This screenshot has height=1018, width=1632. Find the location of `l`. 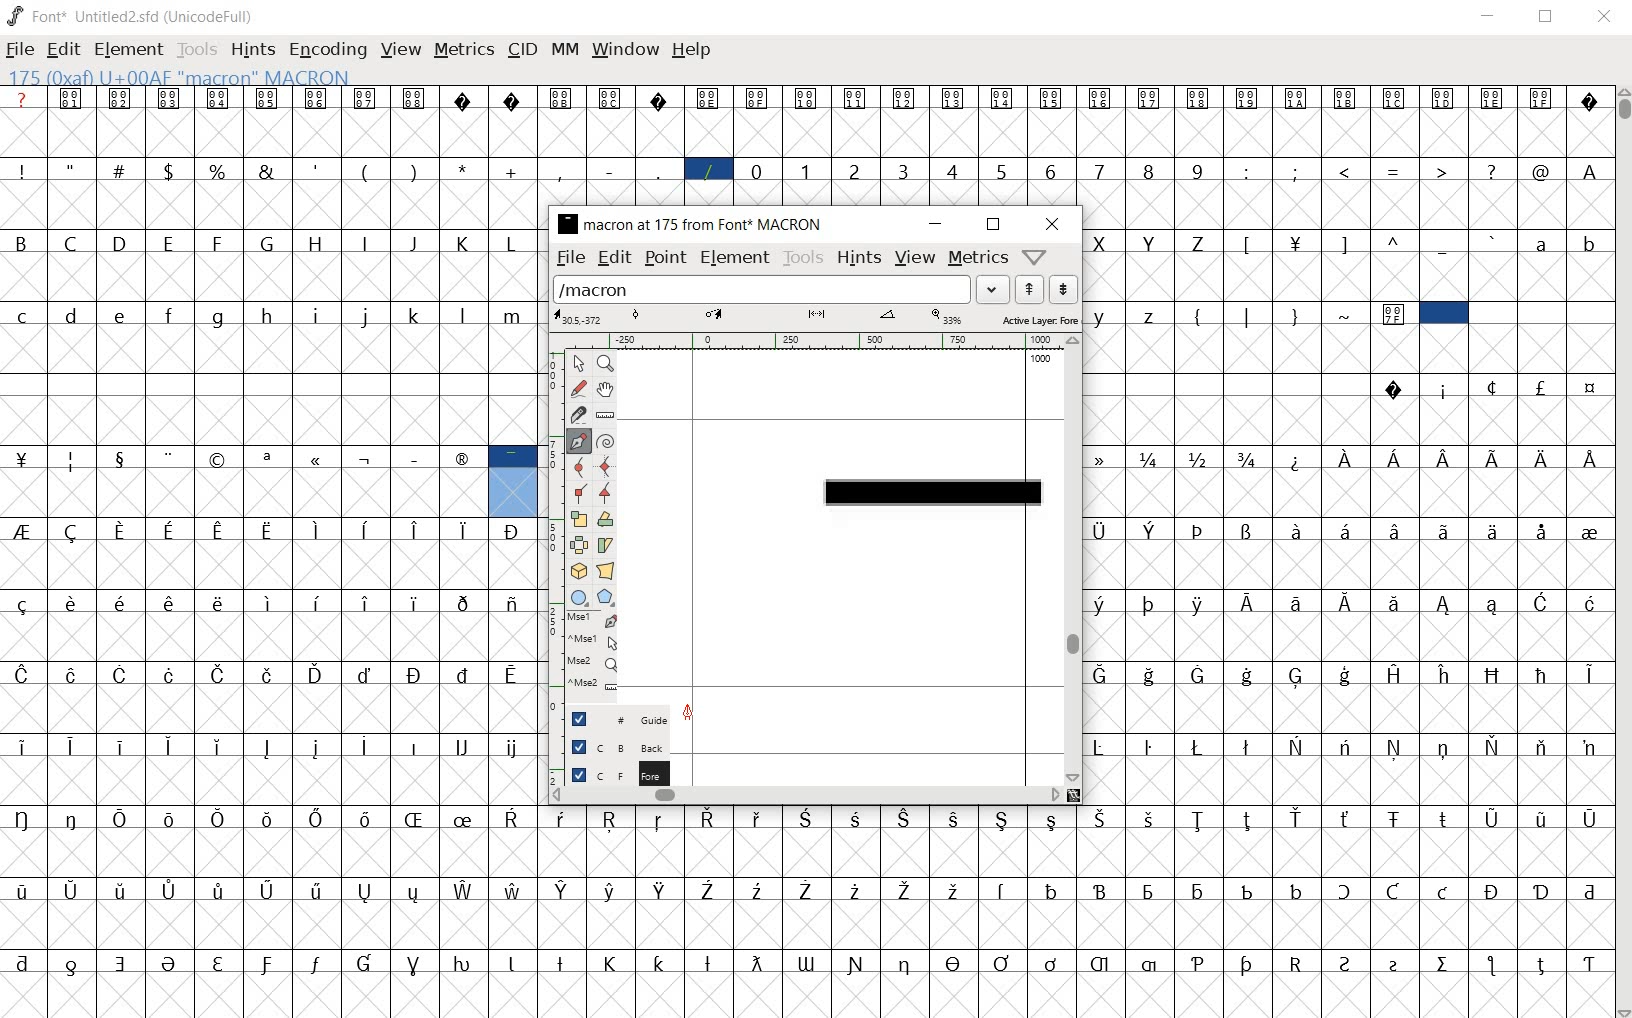

l is located at coordinates (466, 313).